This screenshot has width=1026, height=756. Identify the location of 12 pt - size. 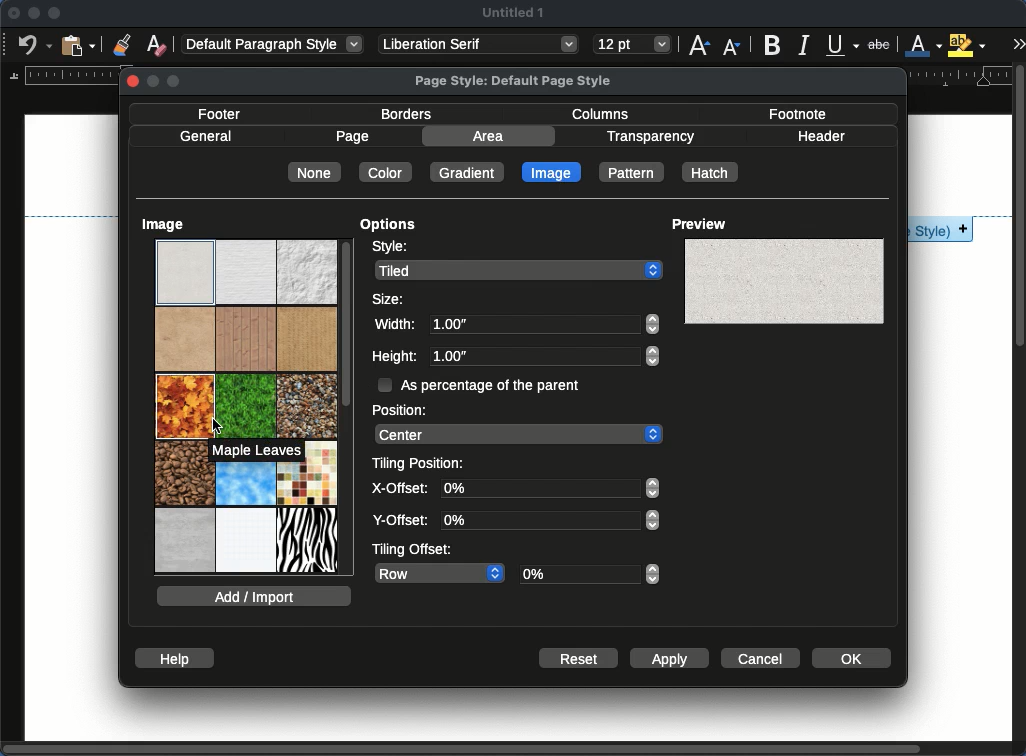
(633, 43).